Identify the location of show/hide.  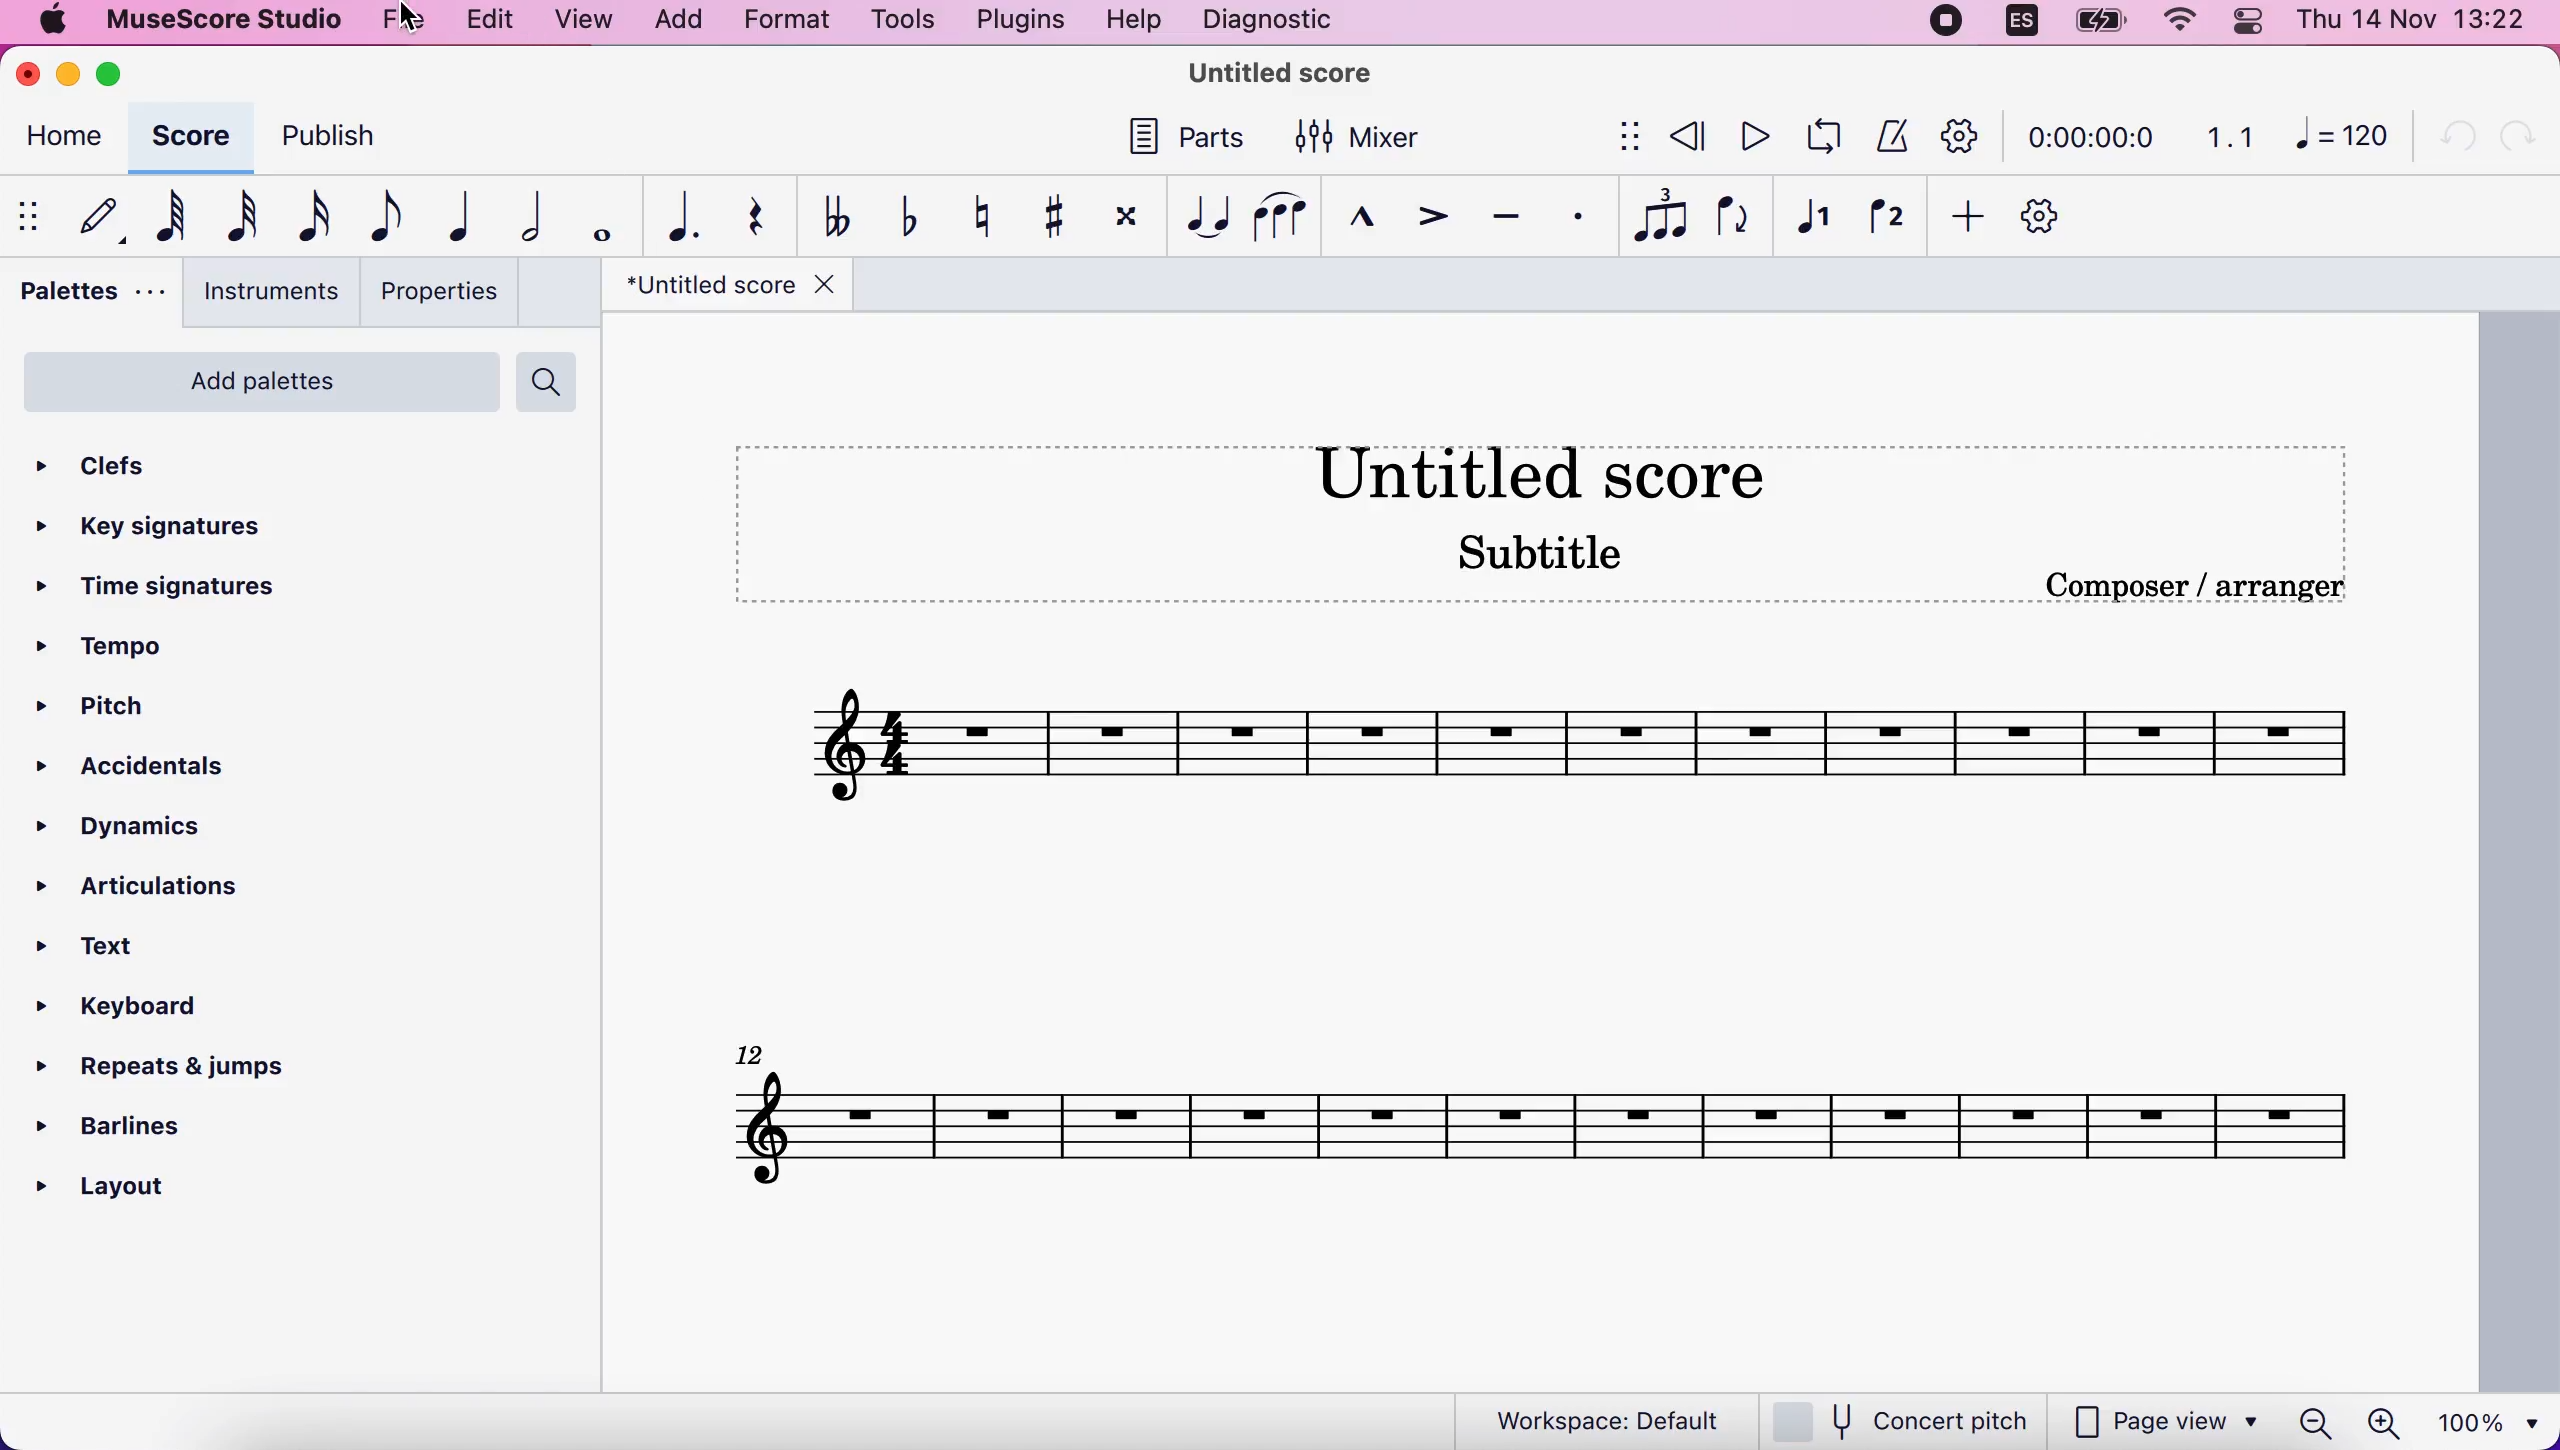
(1626, 136).